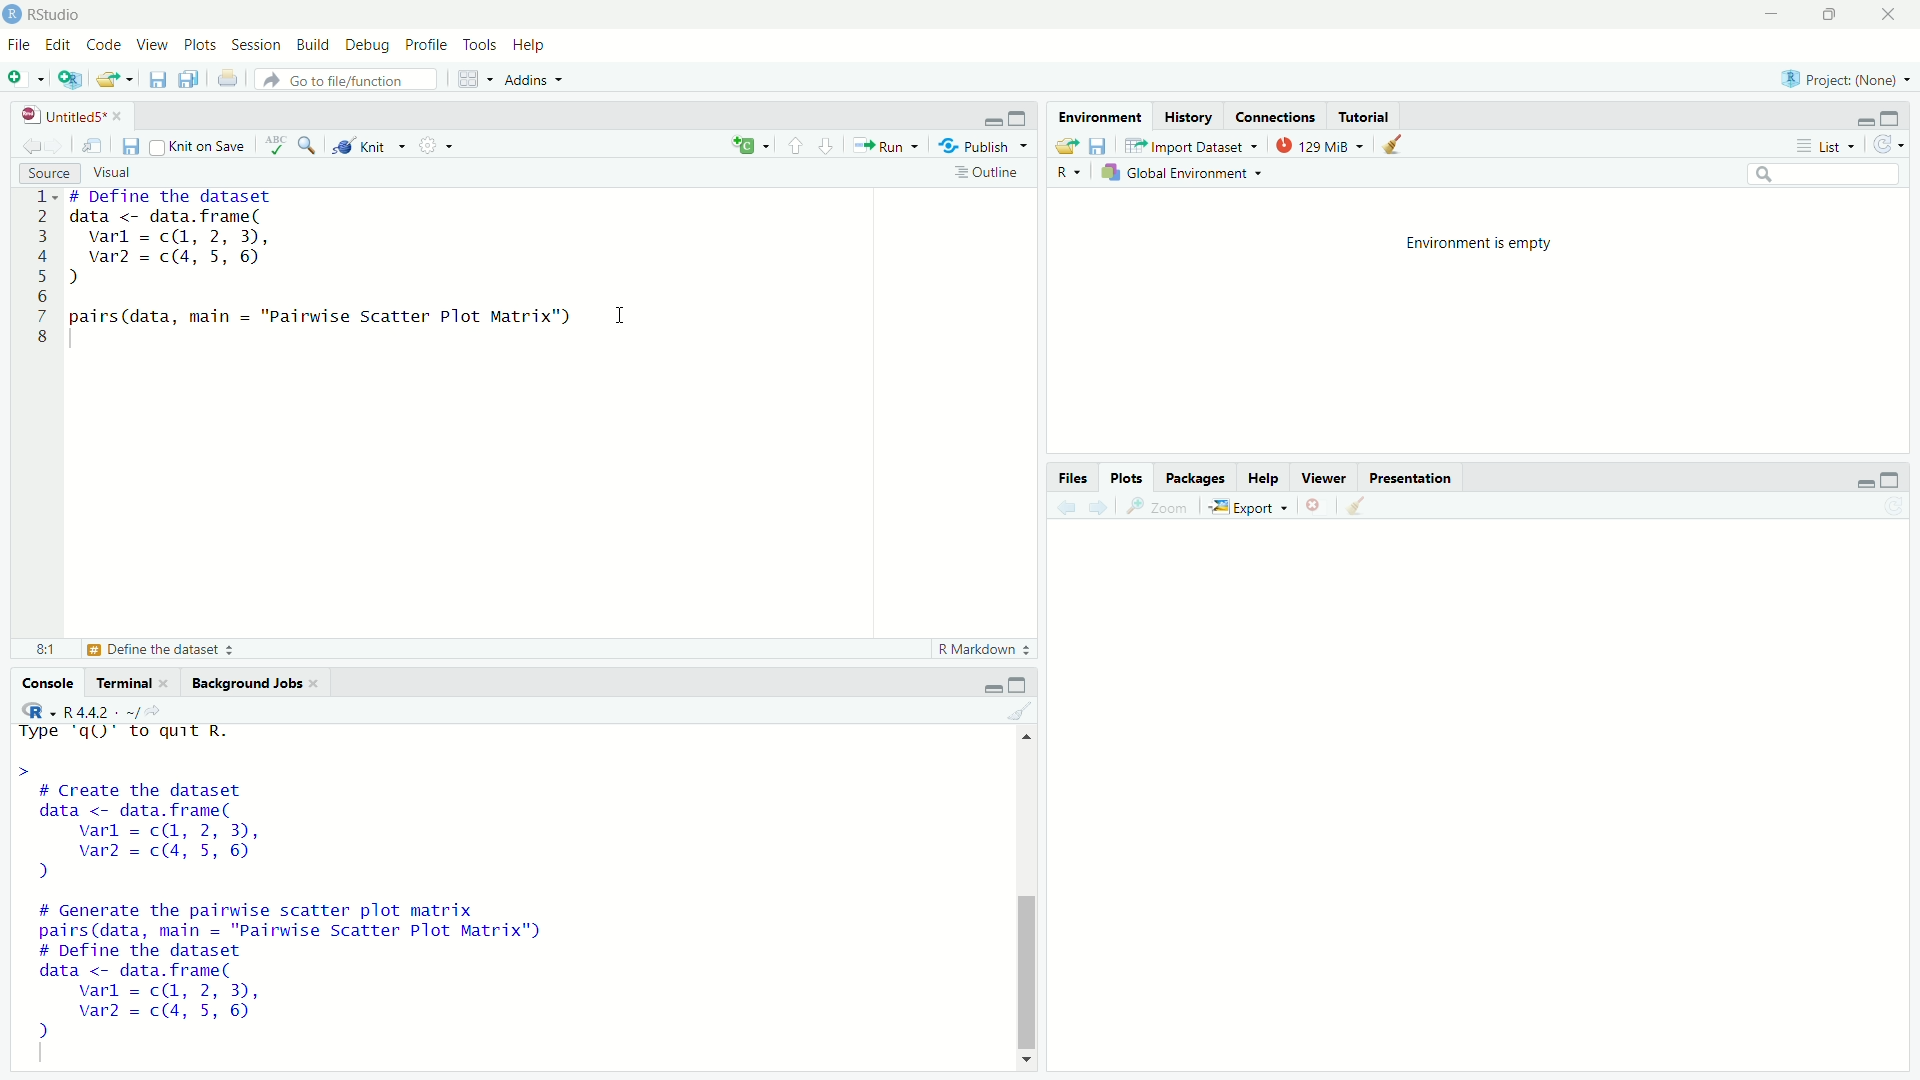 The width and height of the screenshot is (1920, 1080). I want to click on Go back to the previous source location (Ctrl + F9), so click(32, 143).